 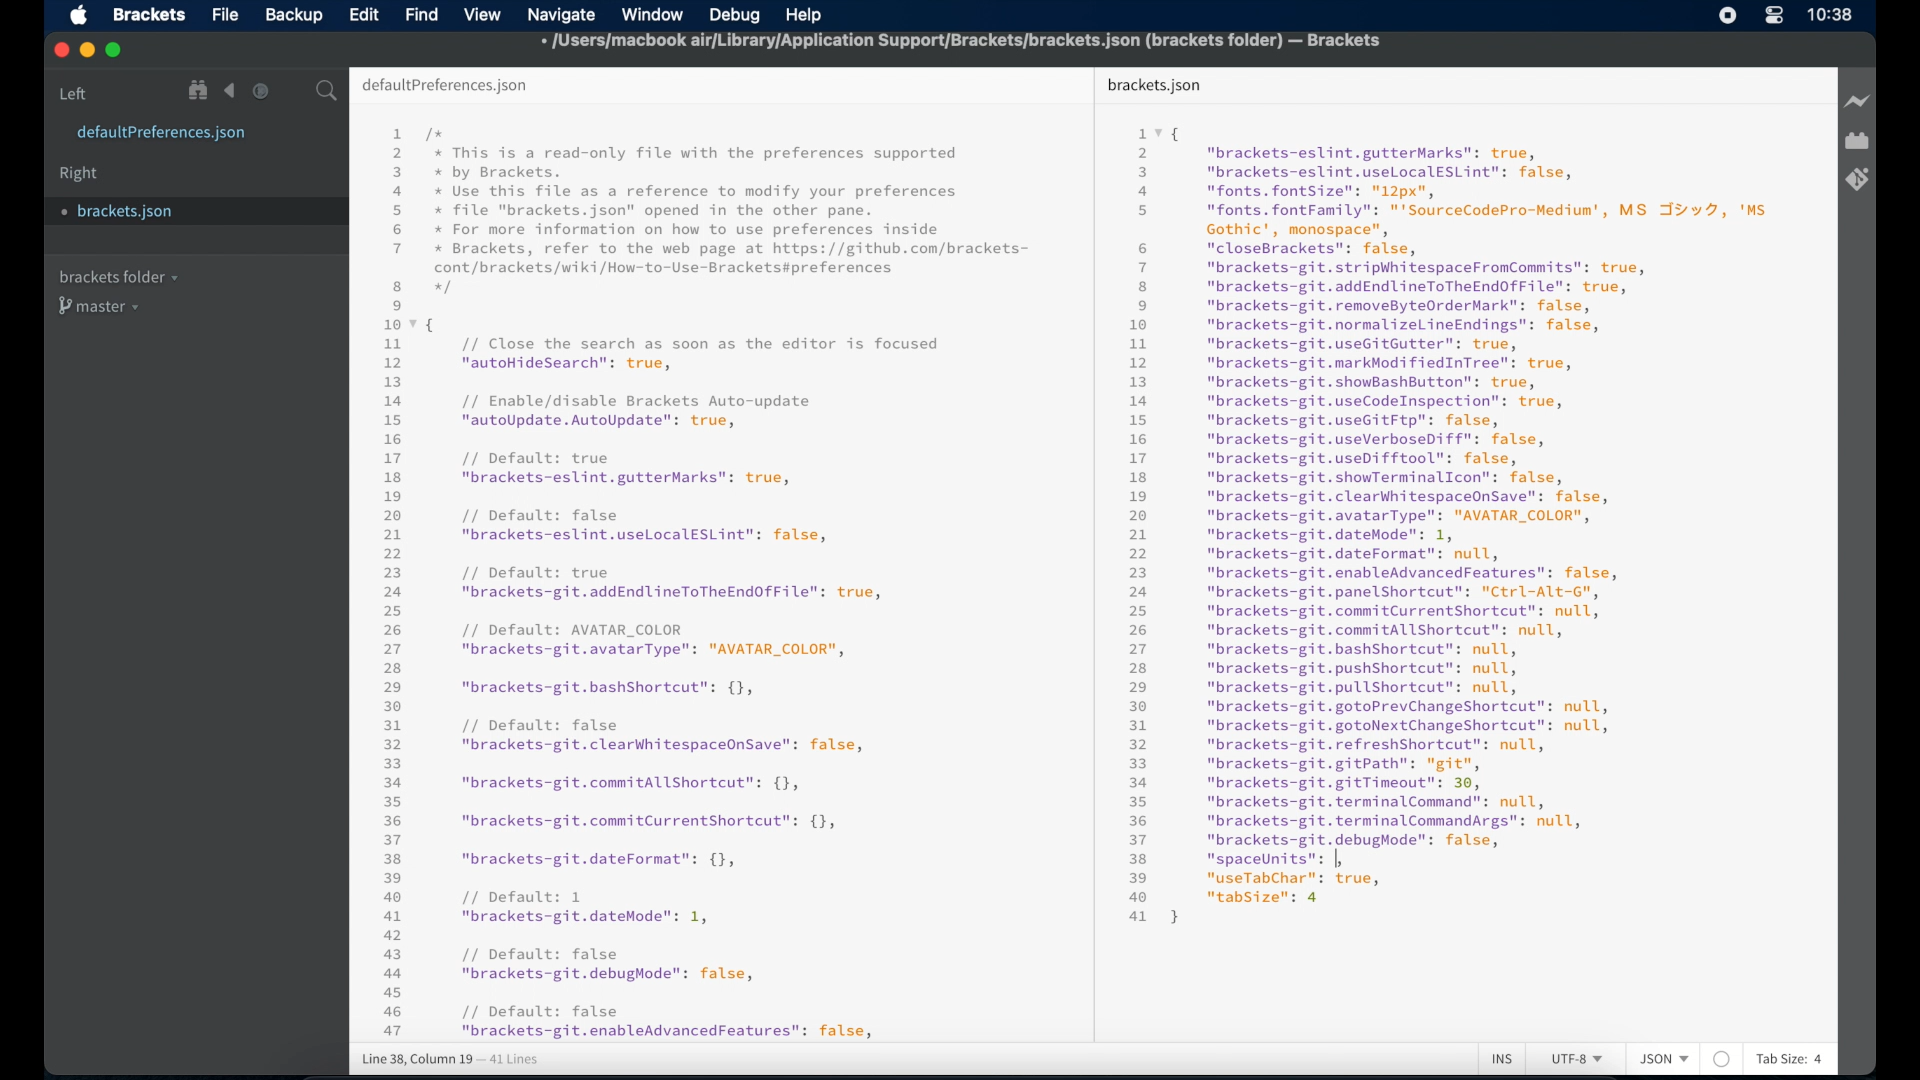 What do you see at coordinates (1089, 552) in the screenshot?
I see `divider` at bounding box center [1089, 552].